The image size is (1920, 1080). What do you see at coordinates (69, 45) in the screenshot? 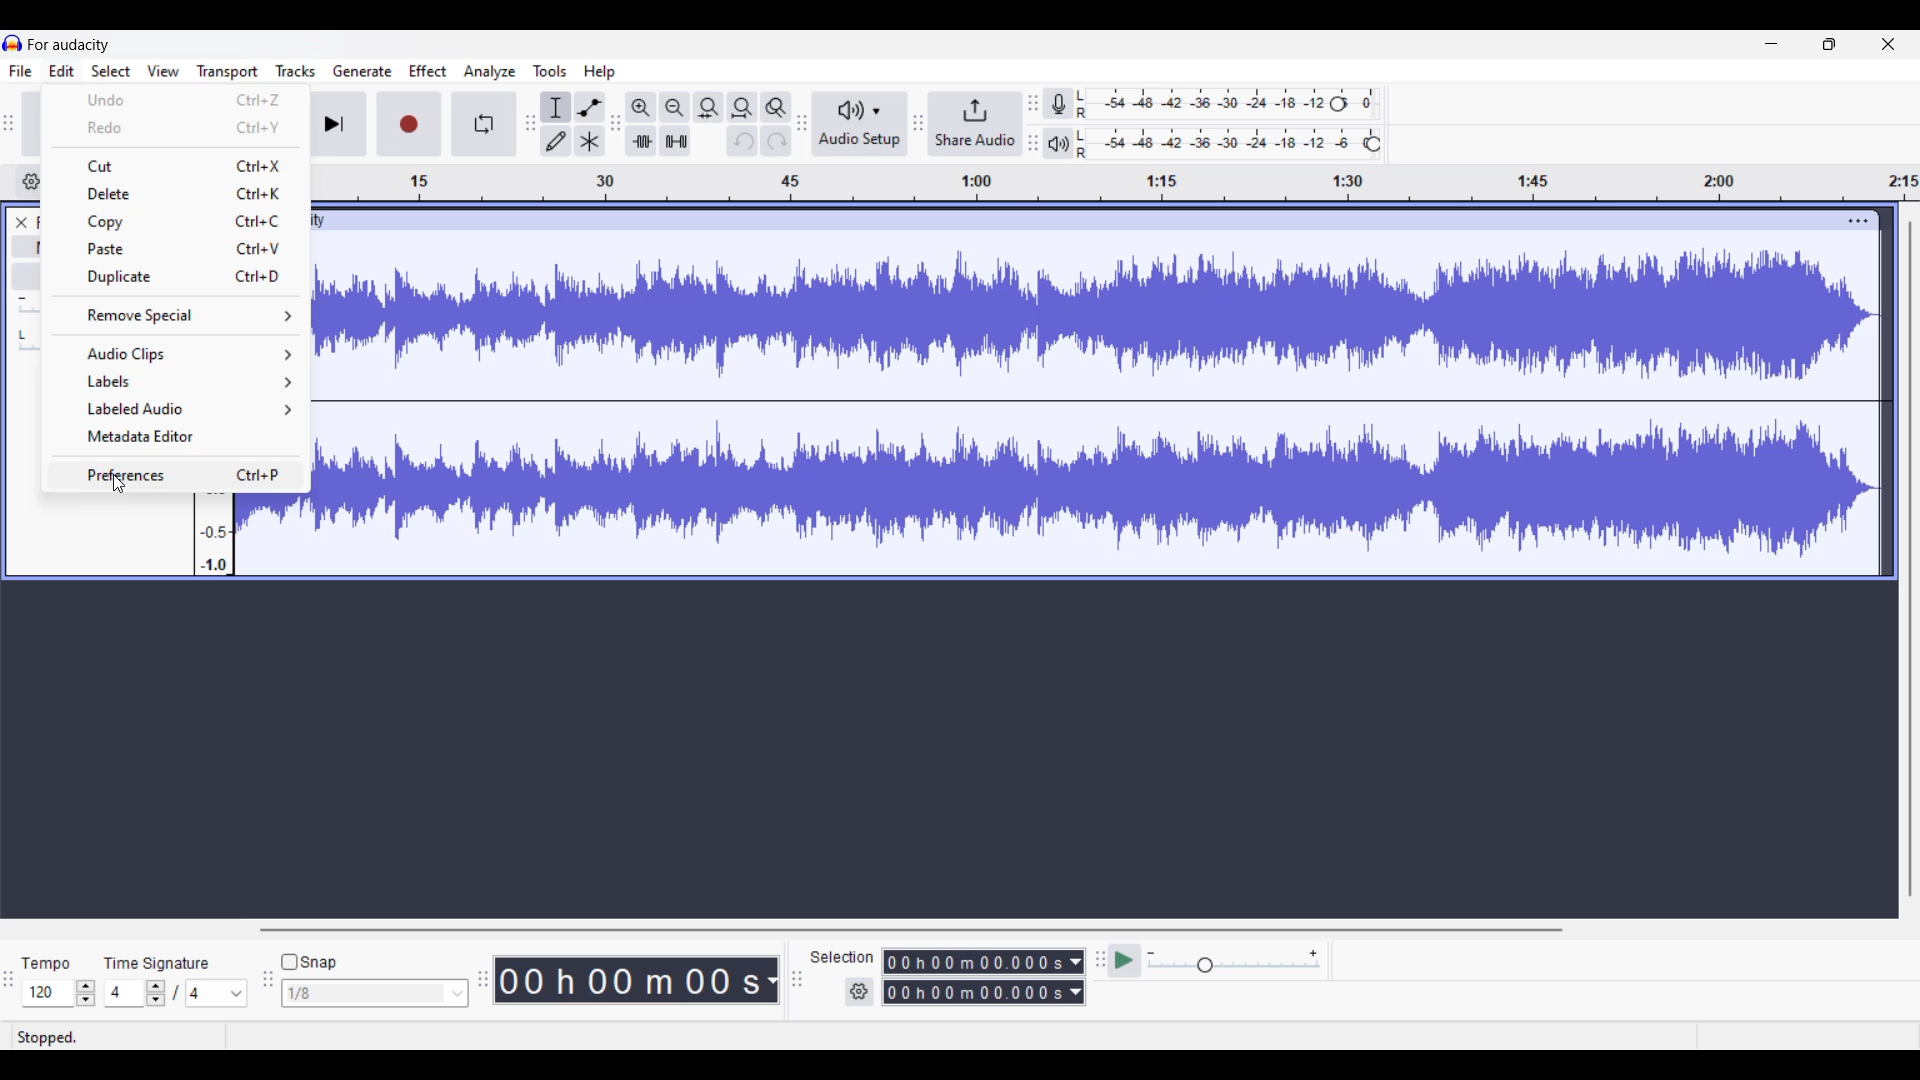
I see `Current project name` at bounding box center [69, 45].